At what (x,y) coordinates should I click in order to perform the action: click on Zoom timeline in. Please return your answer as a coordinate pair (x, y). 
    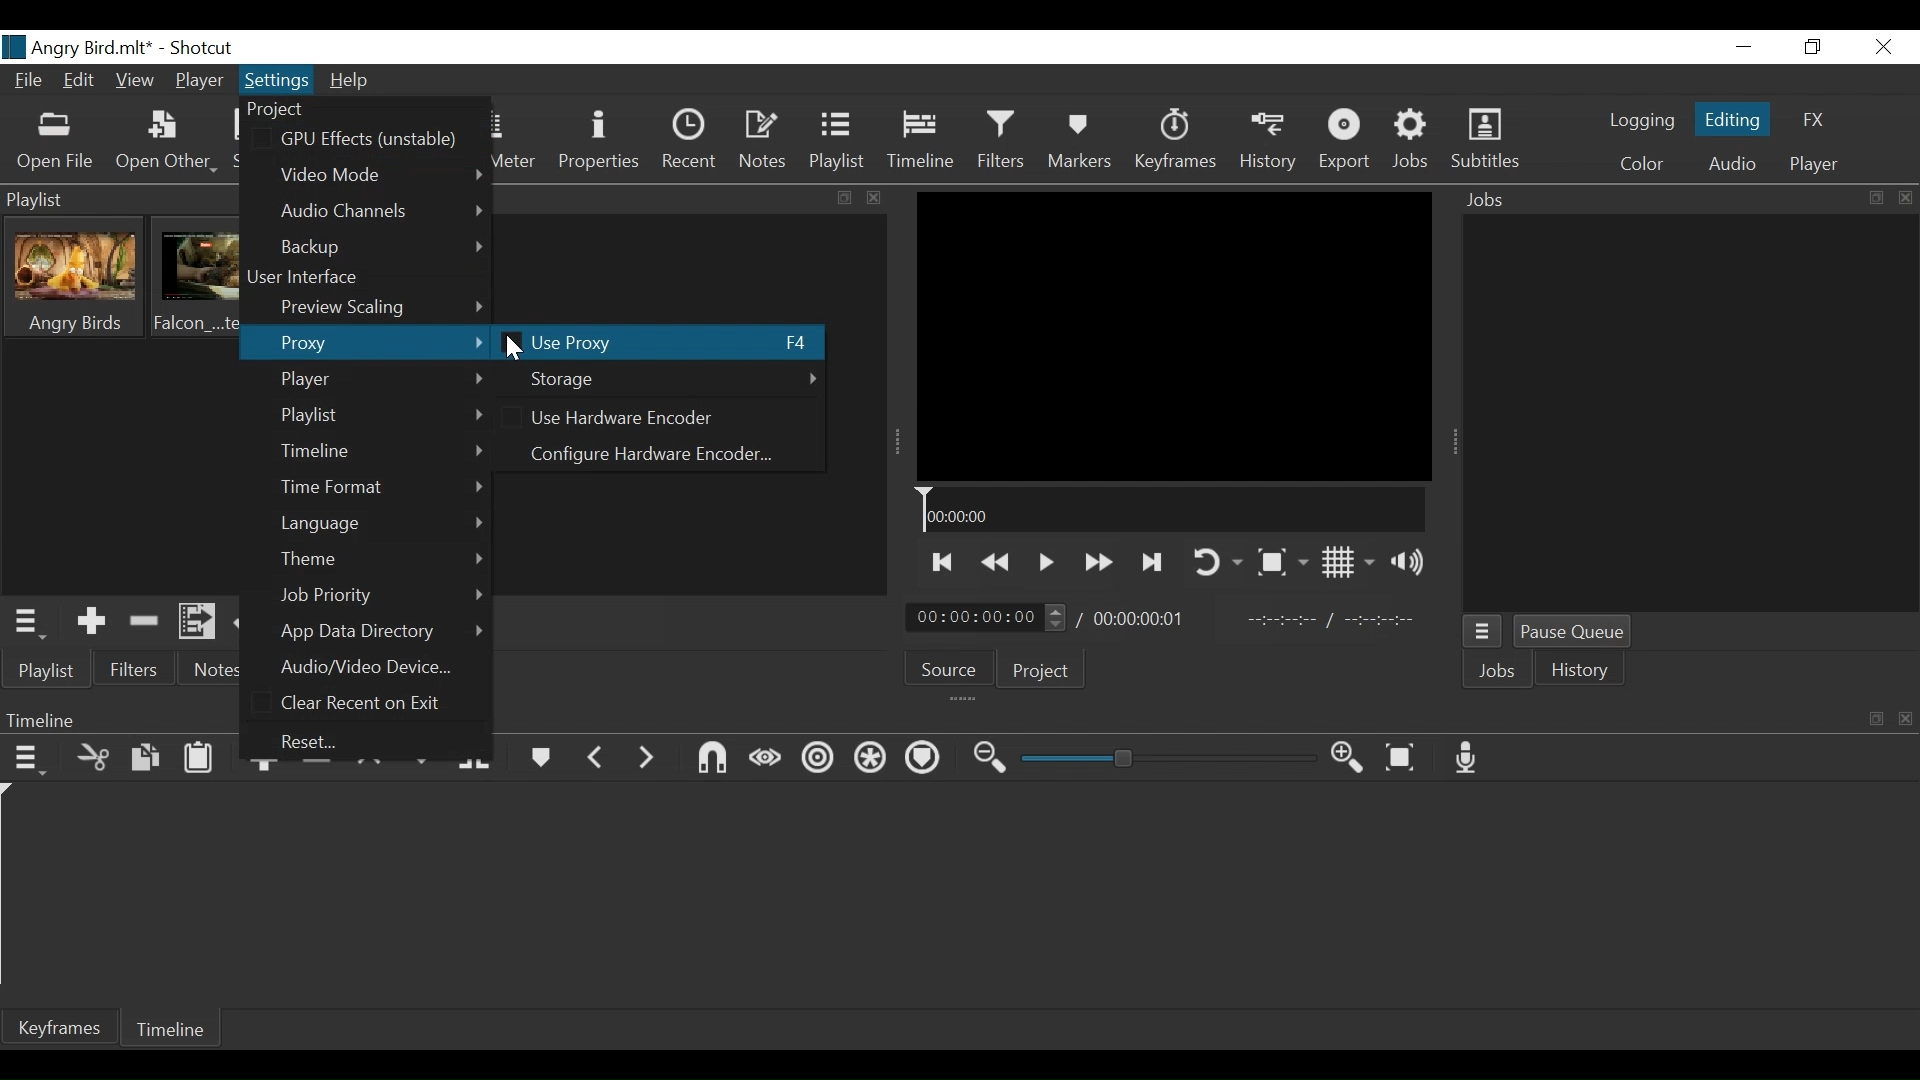
    Looking at the image, I should click on (1342, 757).